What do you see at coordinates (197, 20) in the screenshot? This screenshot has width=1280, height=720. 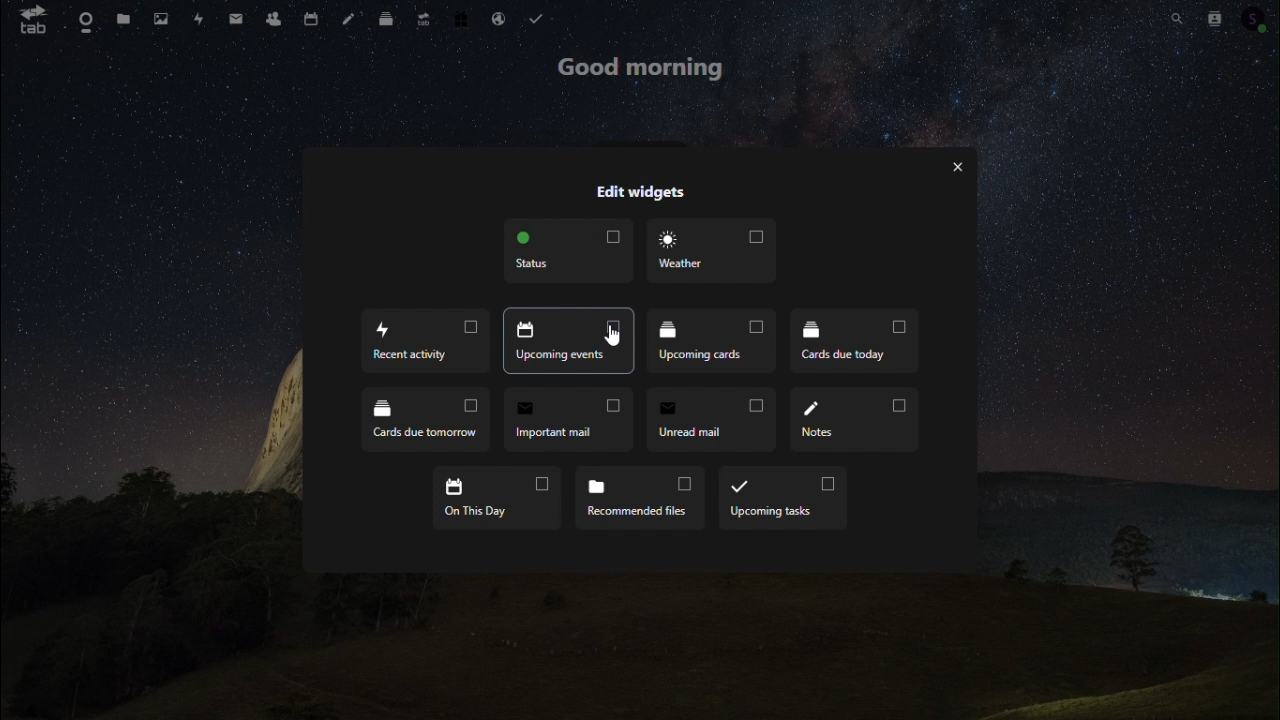 I see `Activity` at bounding box center [197, 20].